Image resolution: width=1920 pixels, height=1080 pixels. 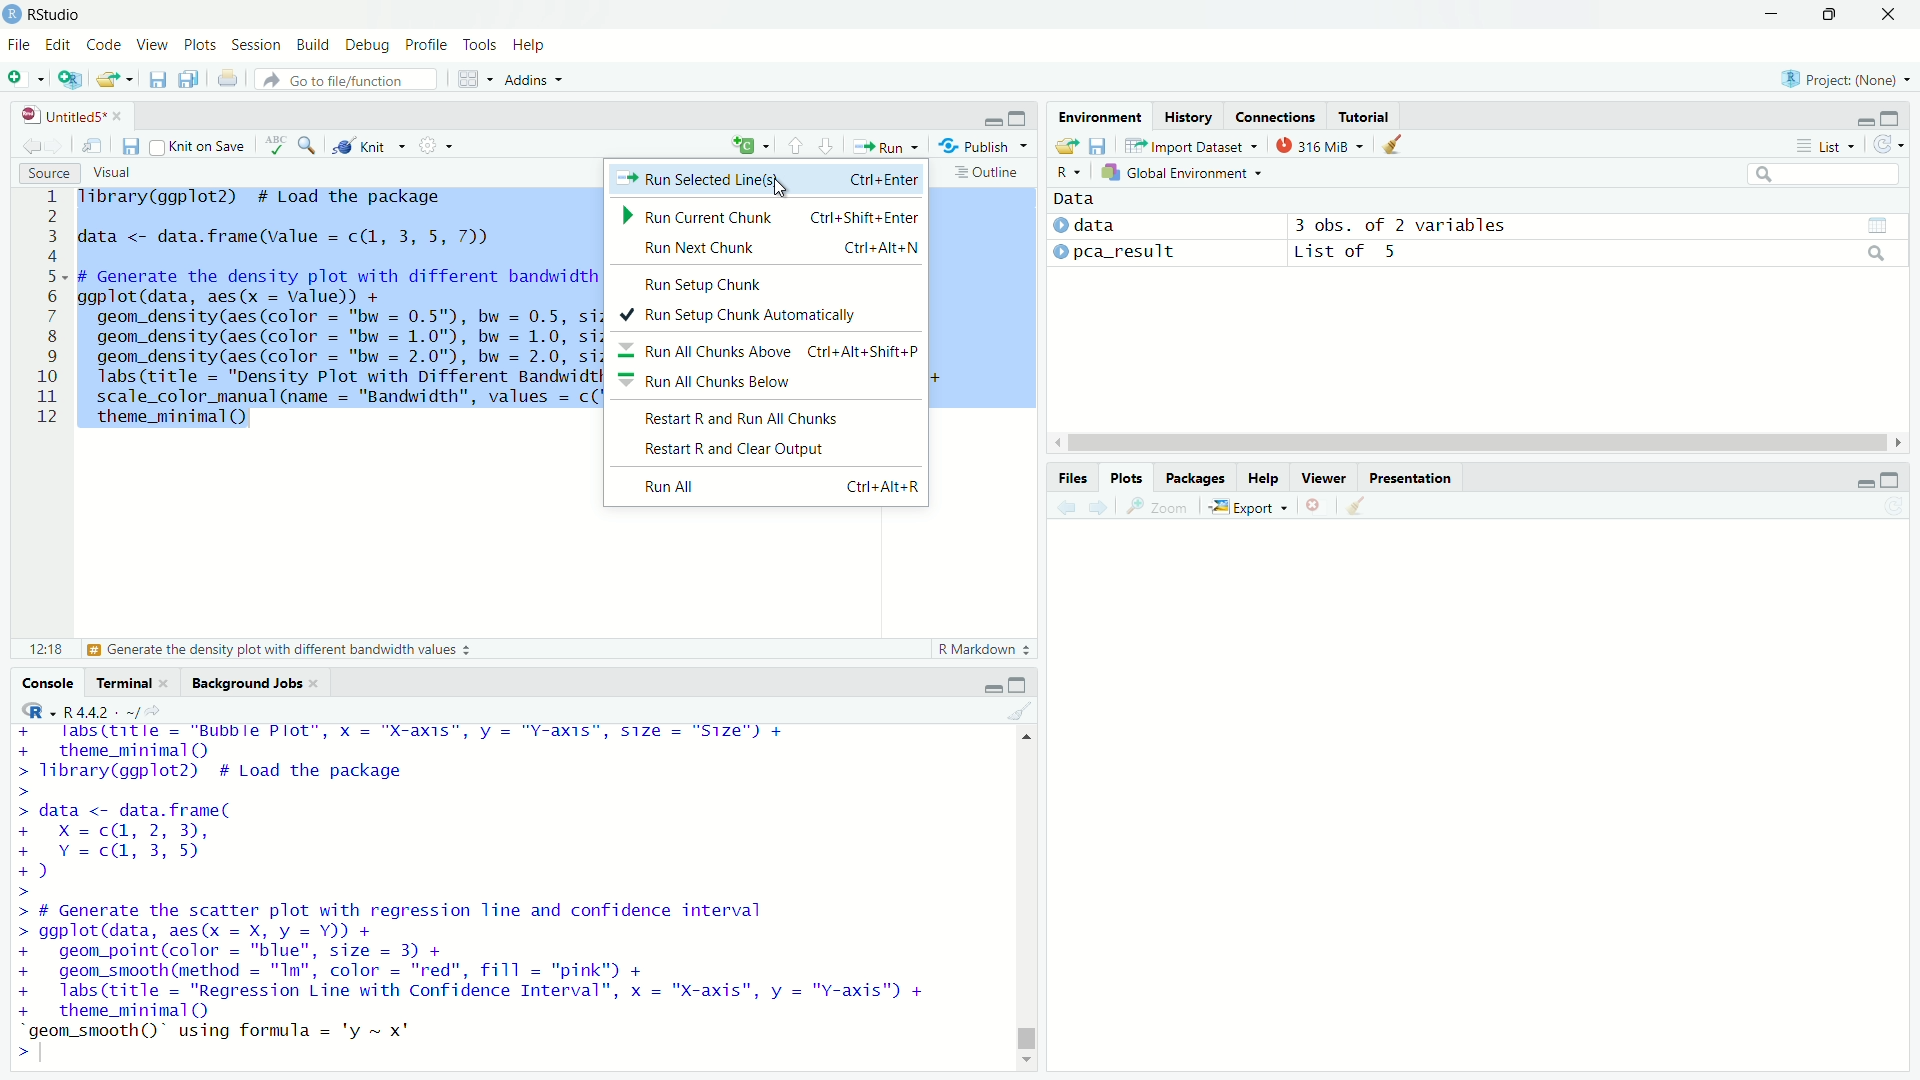 I want to click on Packages, so click(x=1193, y=478).